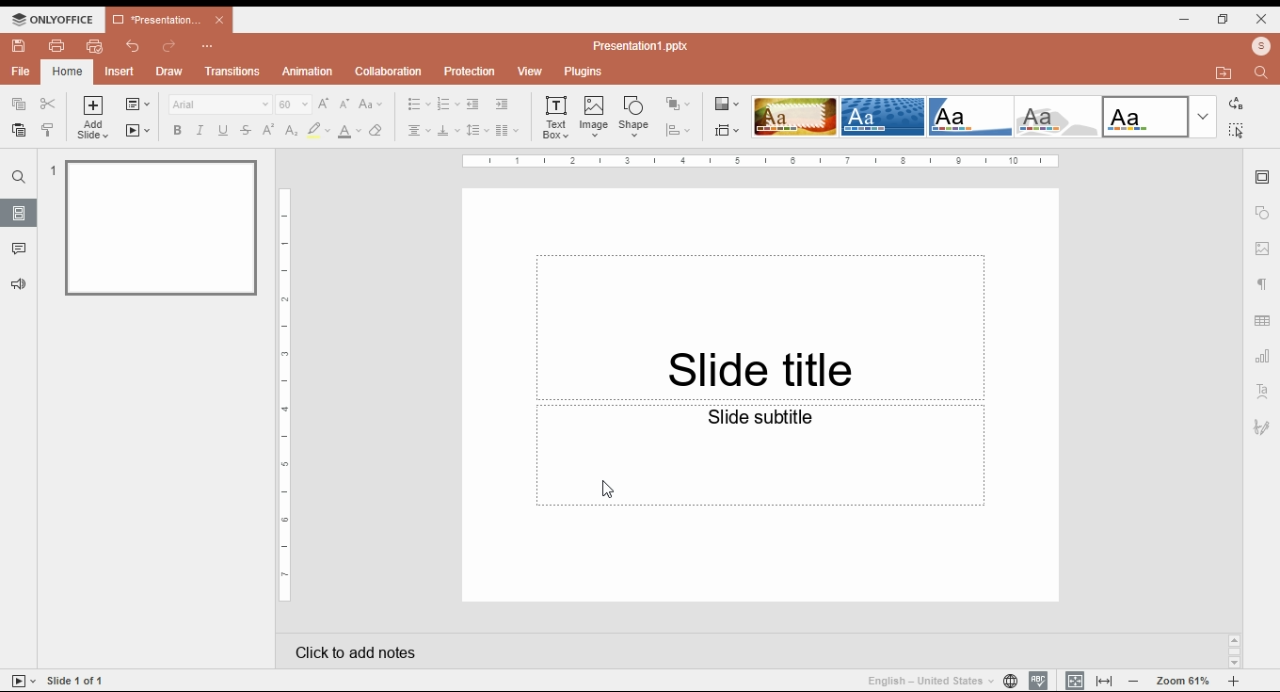  I want to click on increment font size, so click(323, 103).